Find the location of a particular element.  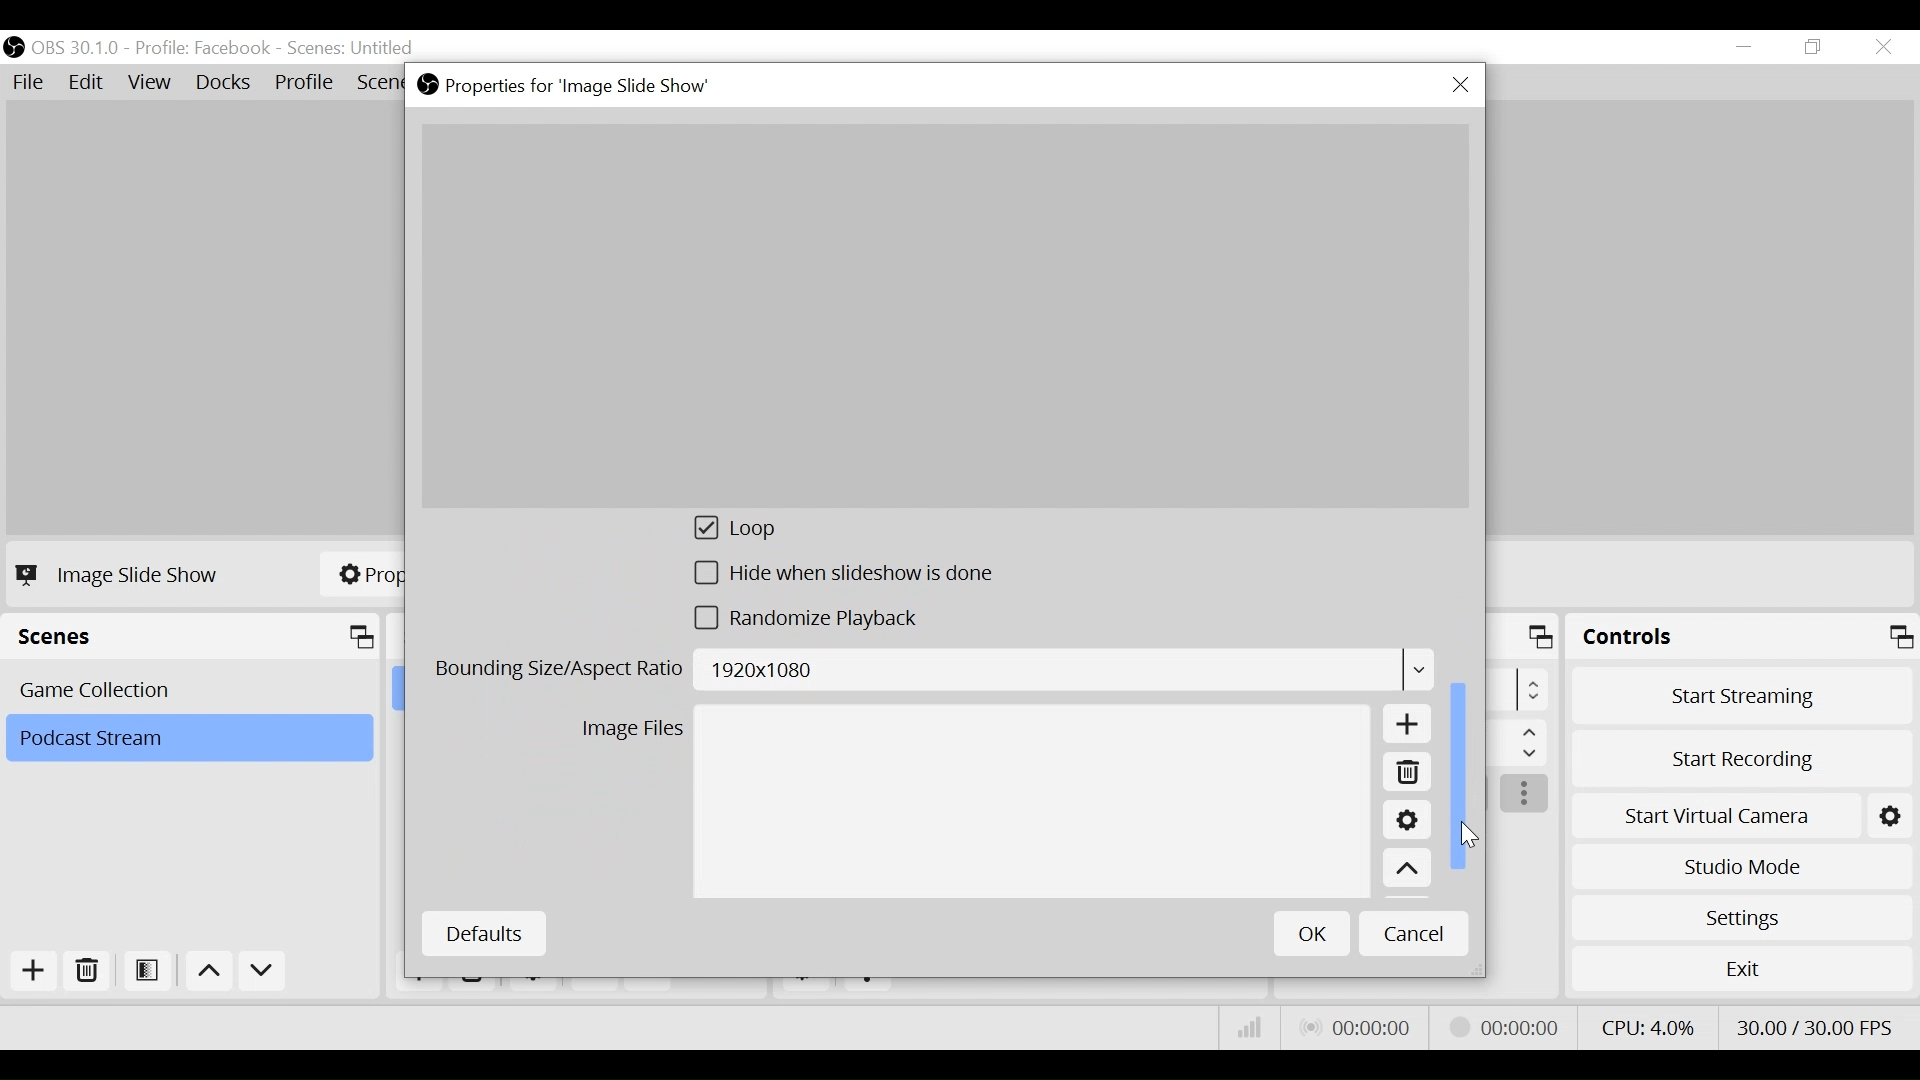

Image Slide Show is located at coordinates (122, 574).